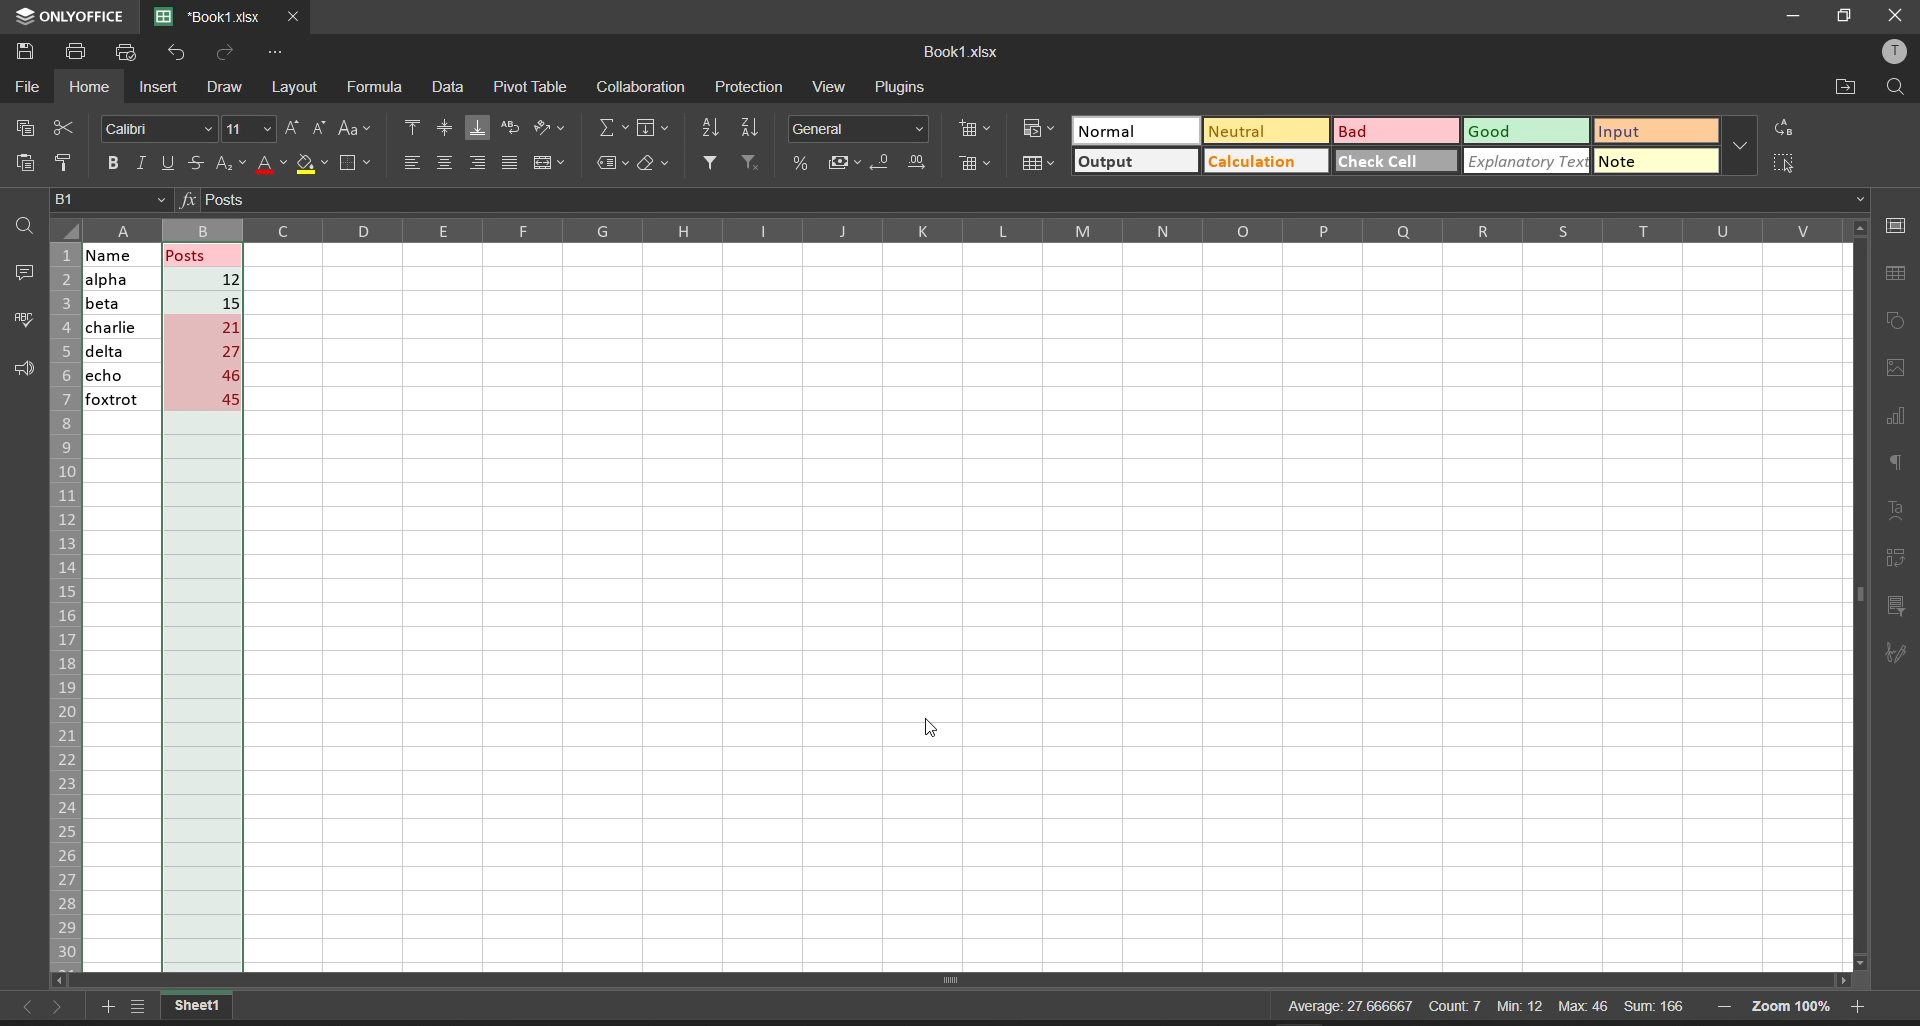  Describe the element at coordinates (159, 128) in the screenshot. I see `font` at that location.